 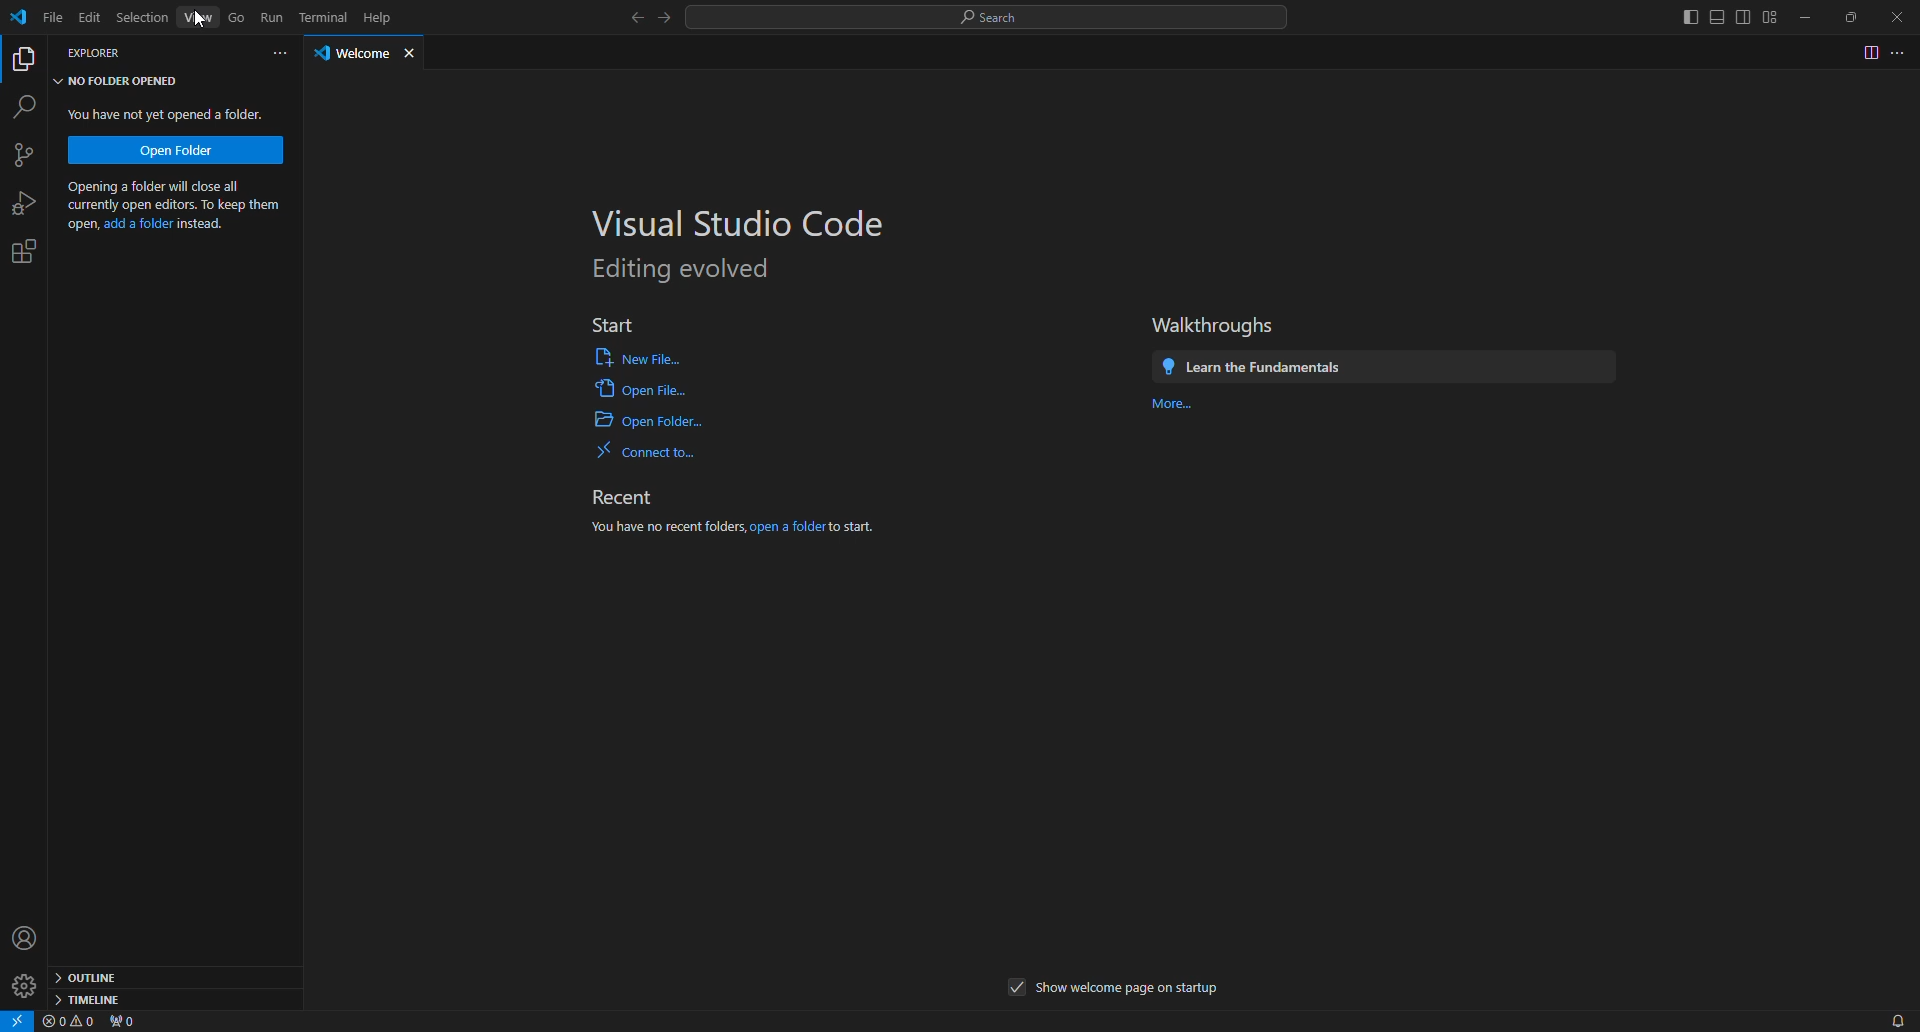 What do you see at coordinates (622, 325) in the screenshot?
I see `Start` at bounding box center [622, 325].